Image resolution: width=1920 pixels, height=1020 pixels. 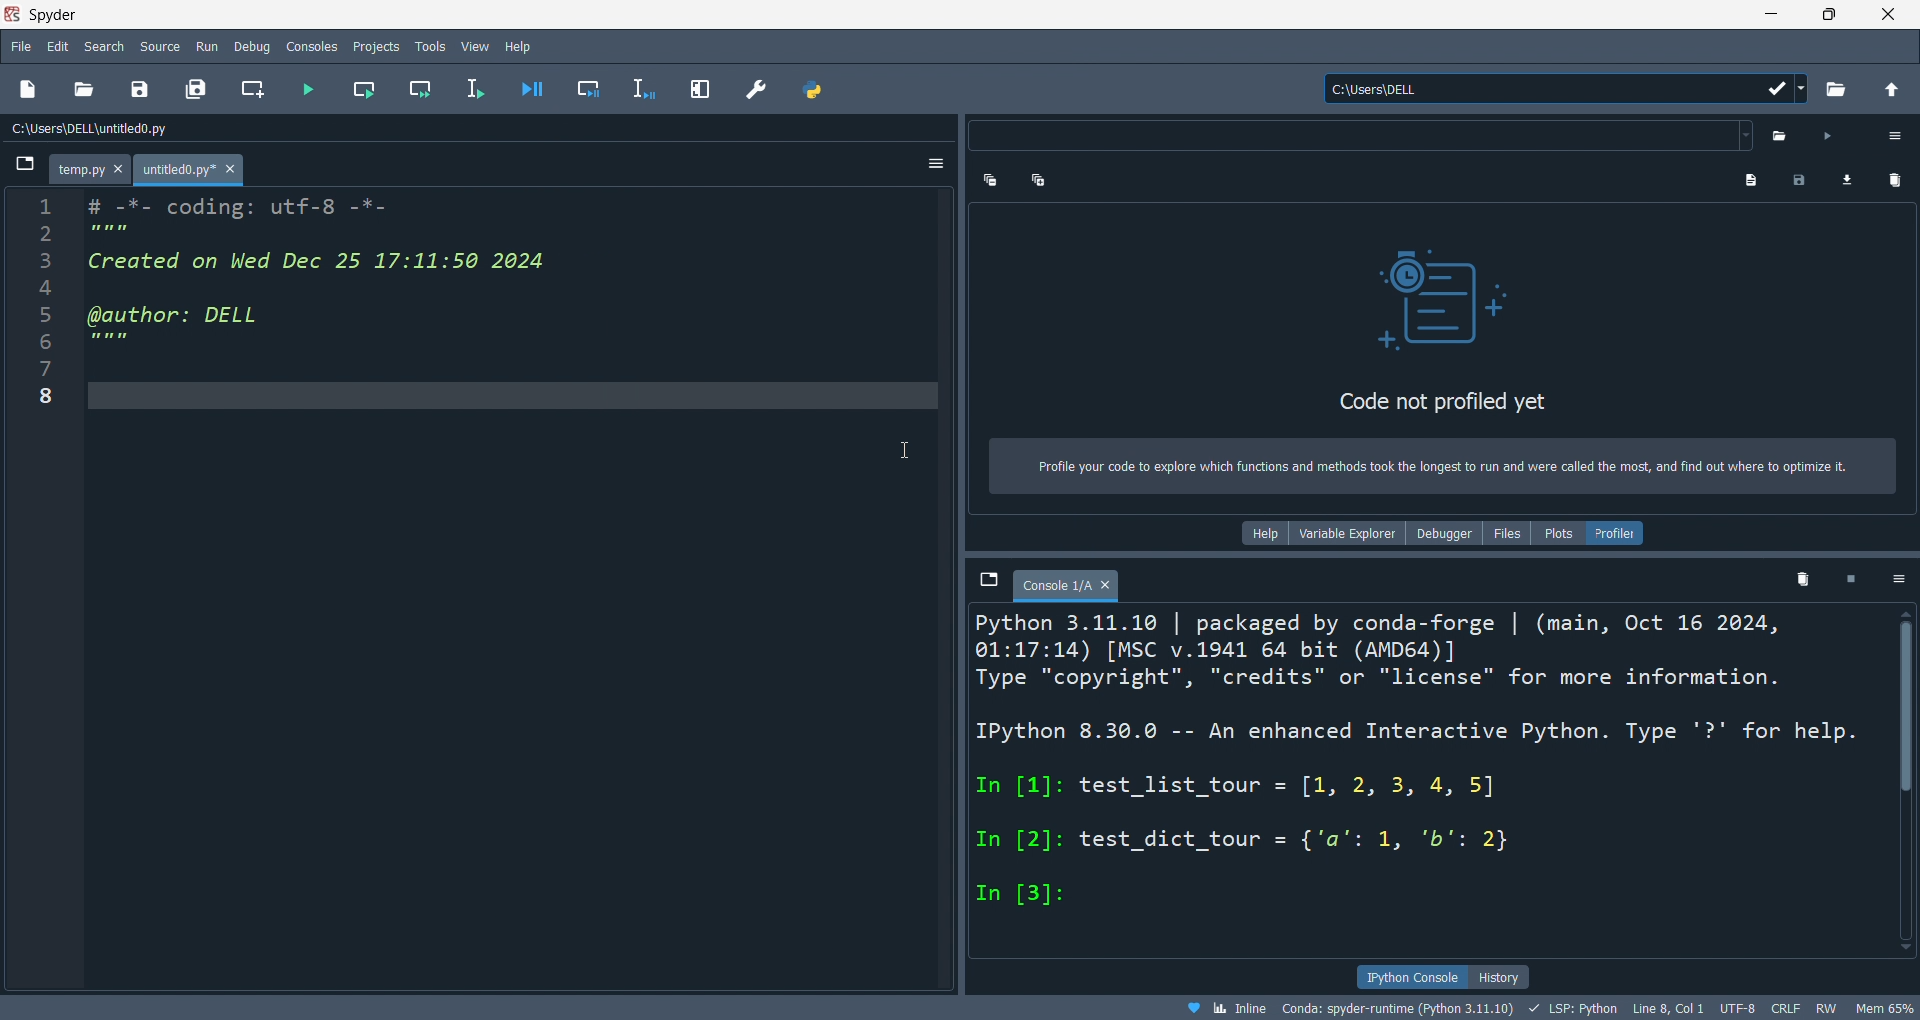 I want to click on search, so click(x=106, y=46).